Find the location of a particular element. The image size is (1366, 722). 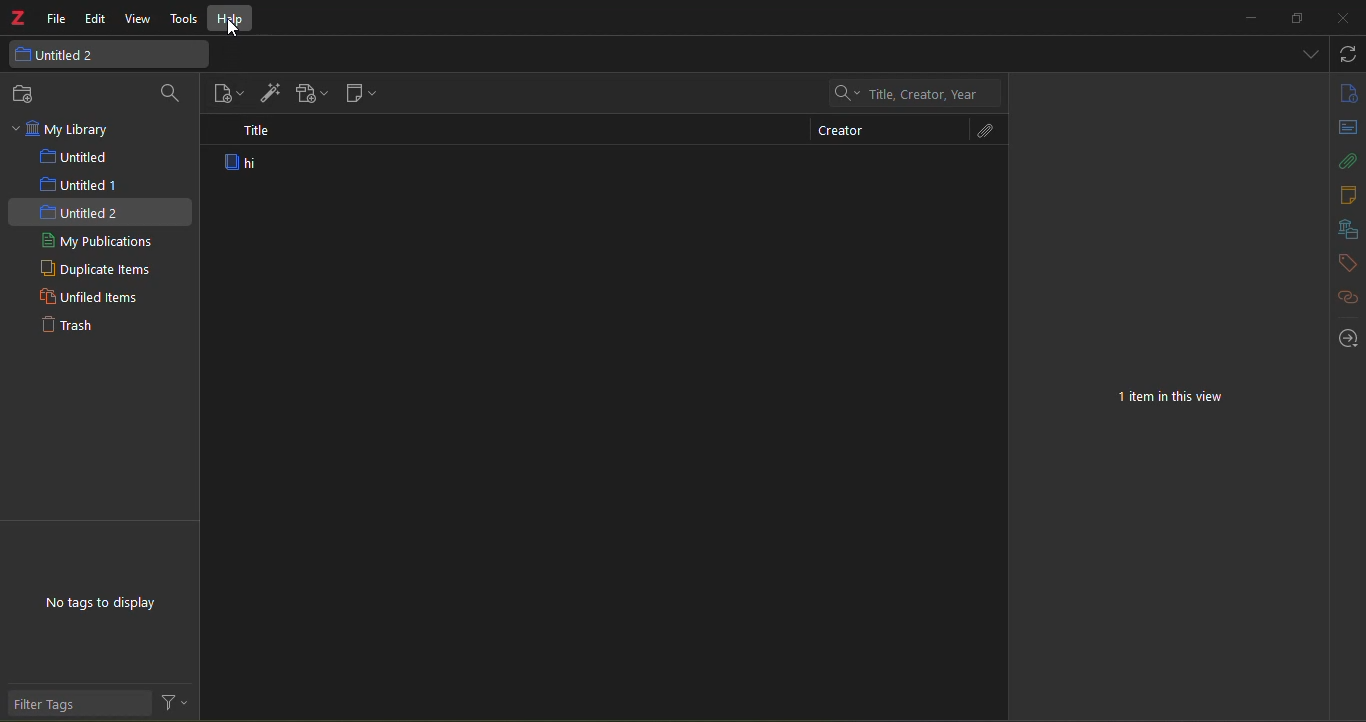

minimize is located at coordinates (1250, 18).